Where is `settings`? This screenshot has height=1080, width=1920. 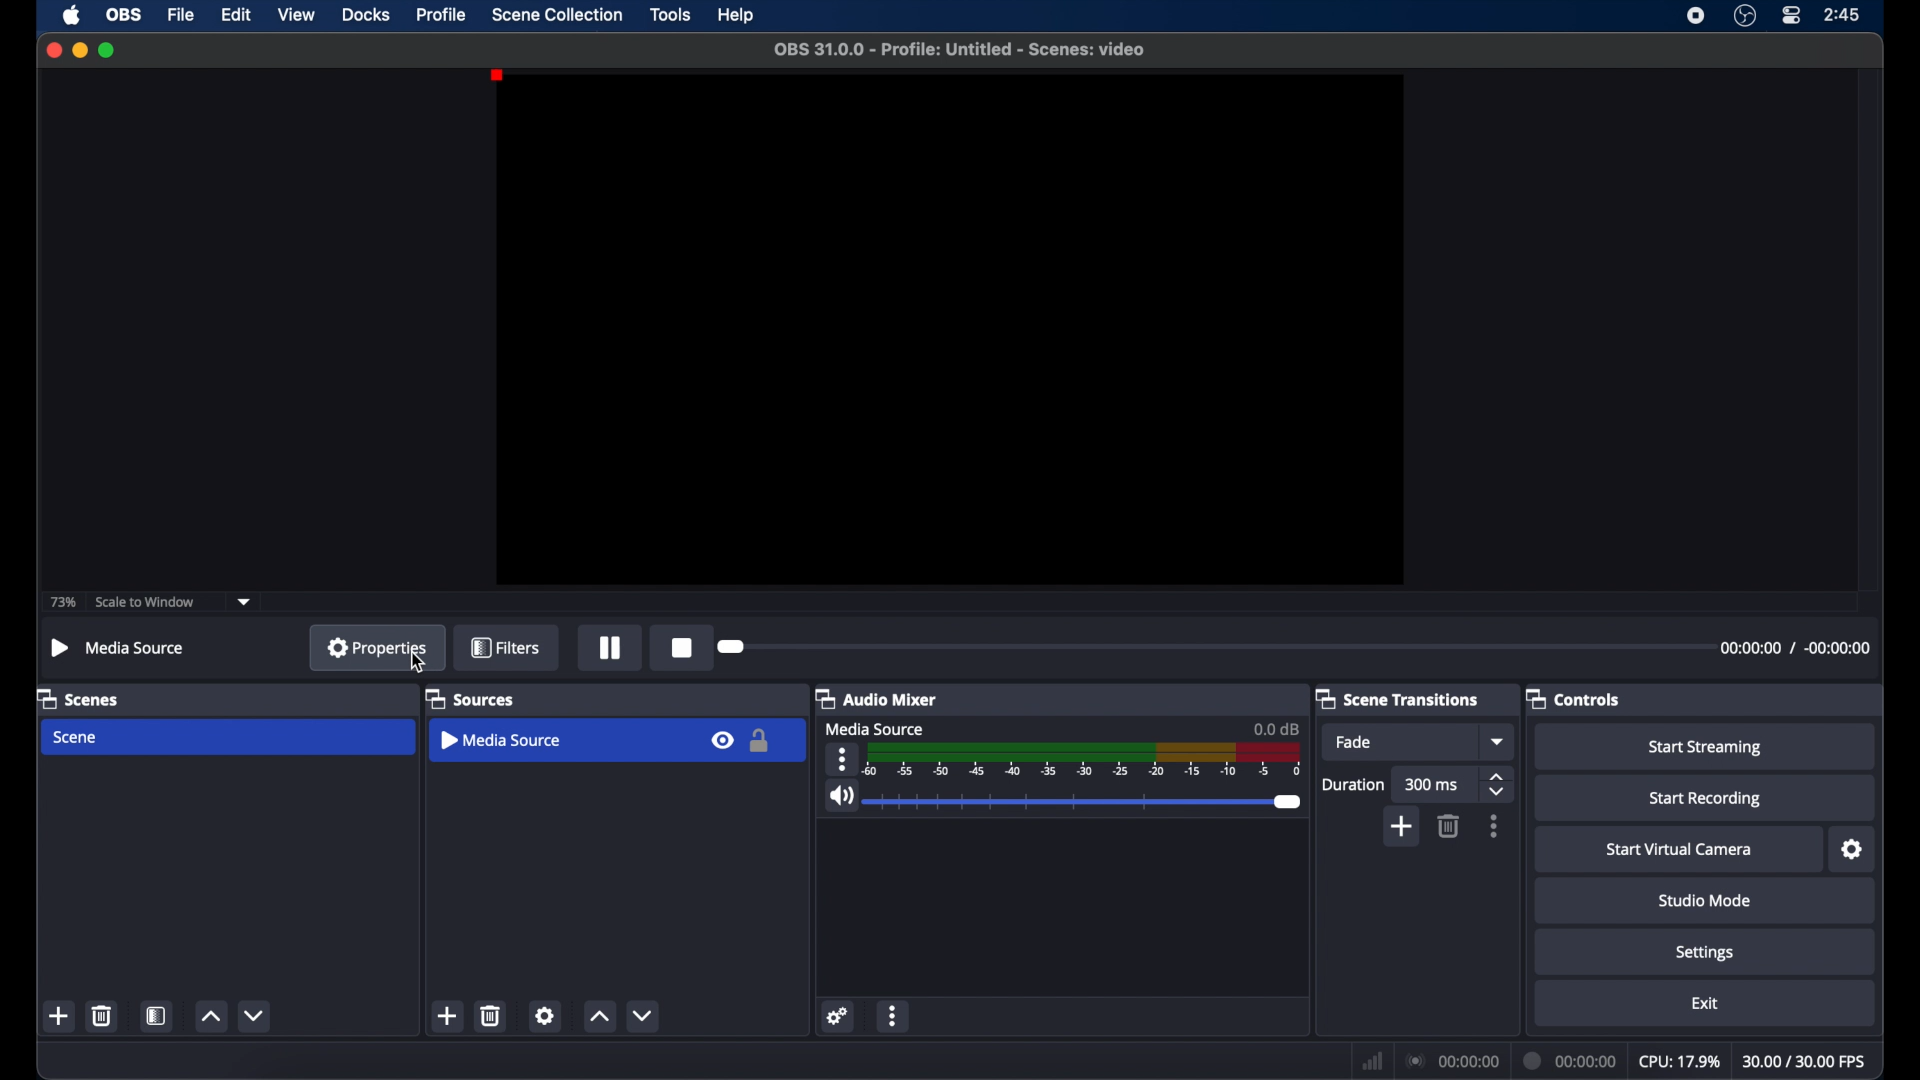 settings is located at coordinates (1853, 850).